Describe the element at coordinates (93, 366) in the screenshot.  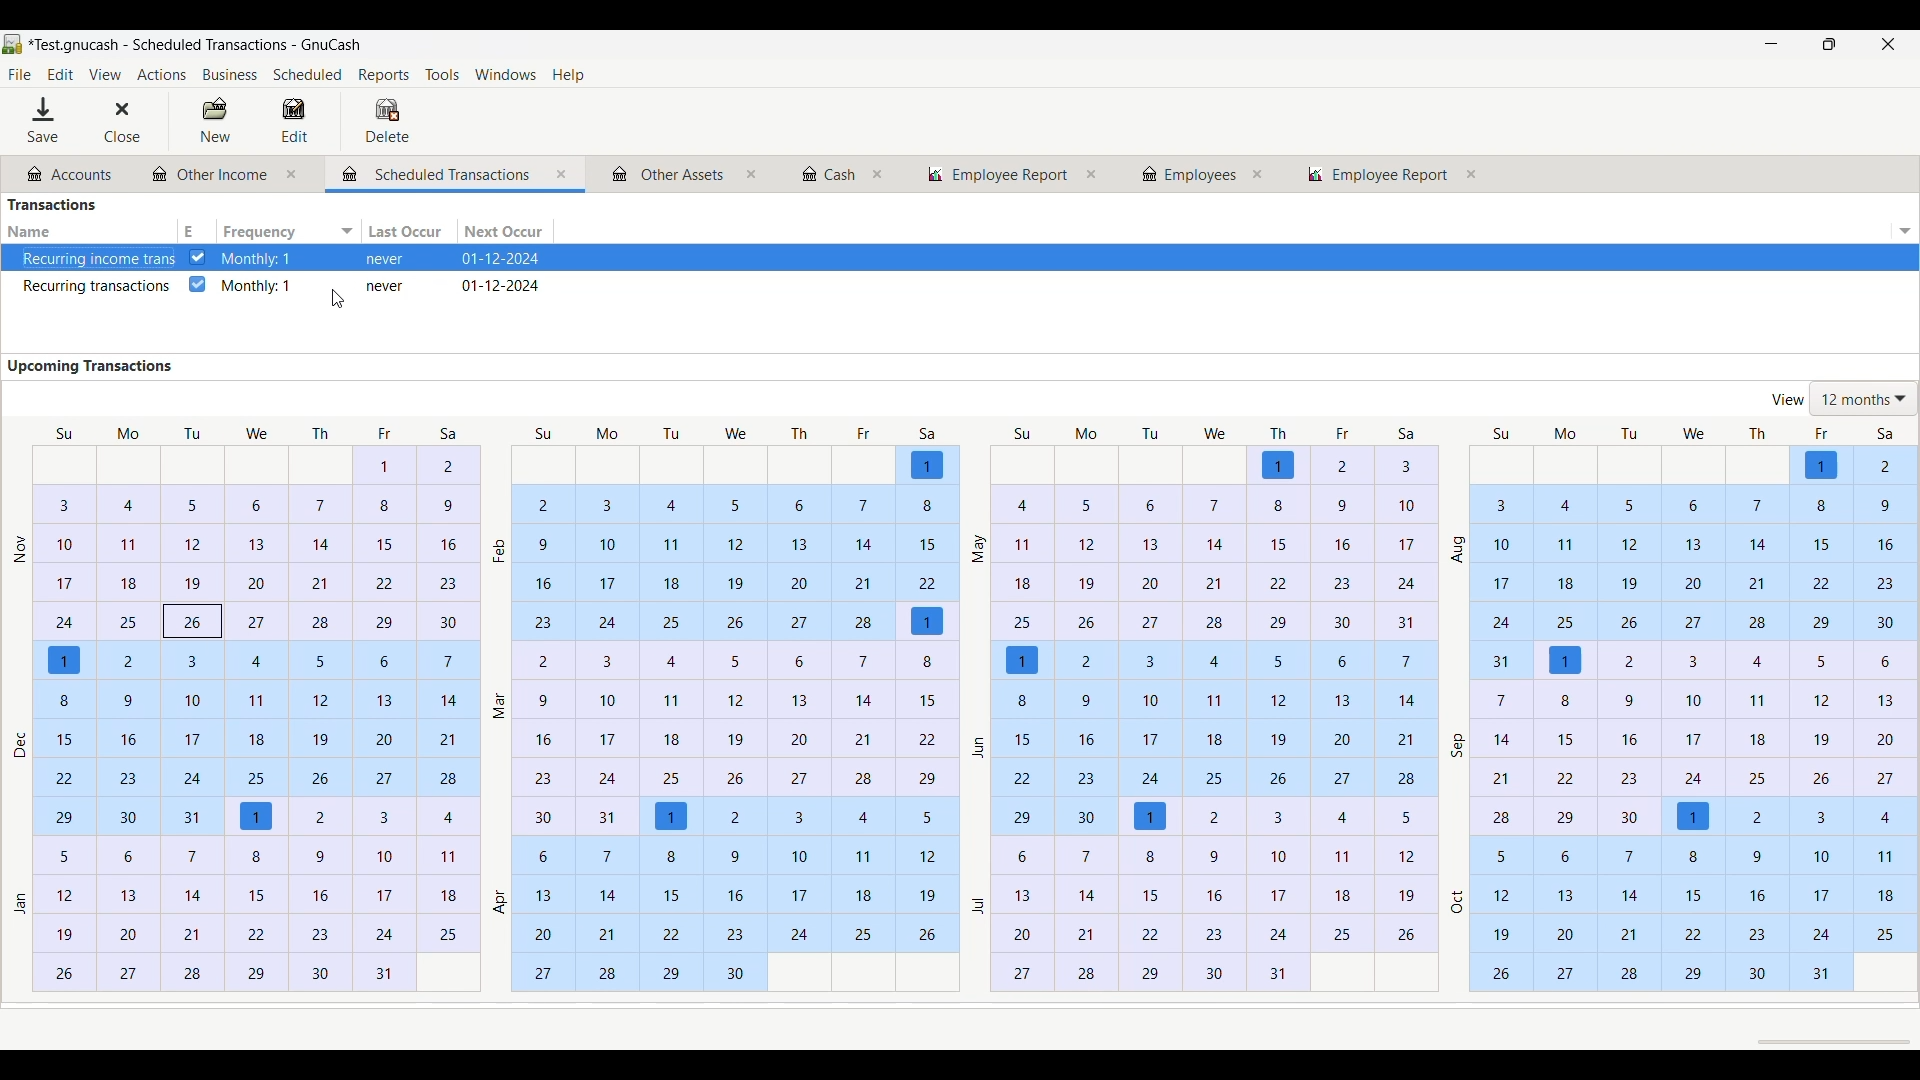
I see `Section title` at that location.